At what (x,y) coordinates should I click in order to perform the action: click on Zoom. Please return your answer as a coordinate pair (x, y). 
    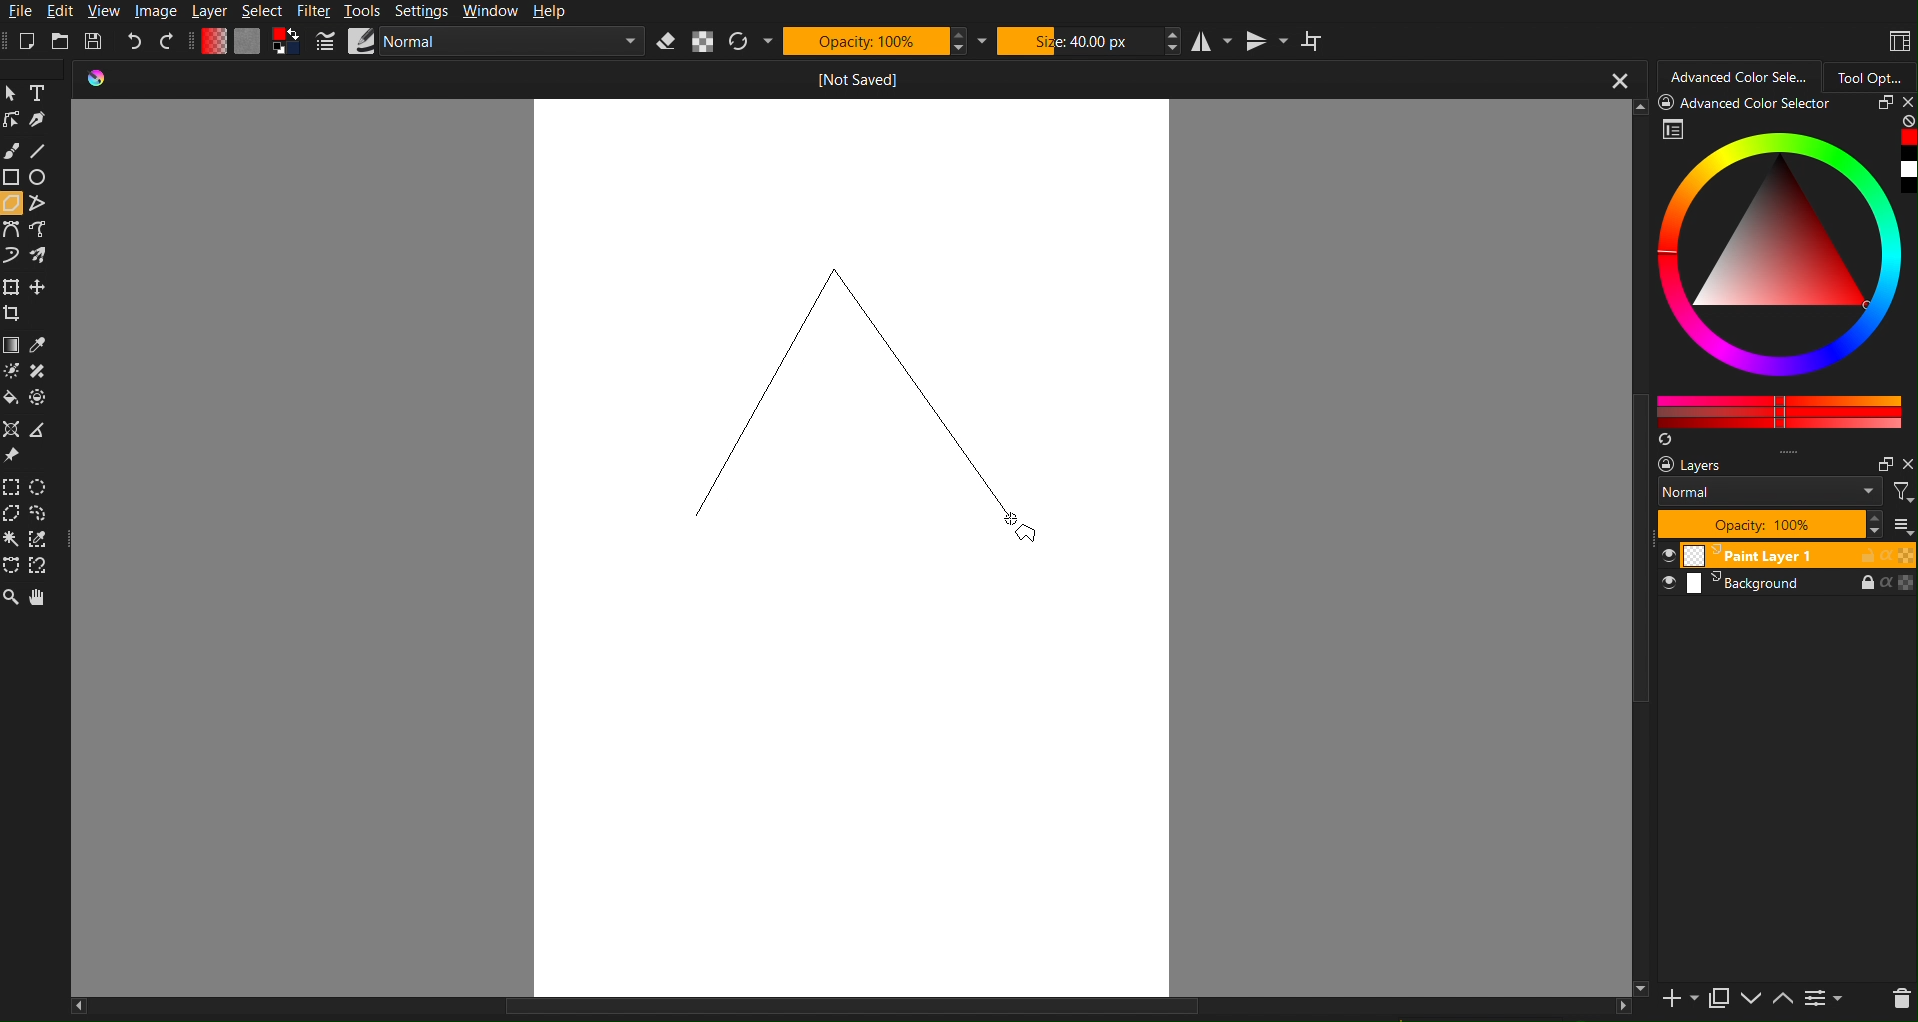
    Looking at the image, I should click on (12, 597).